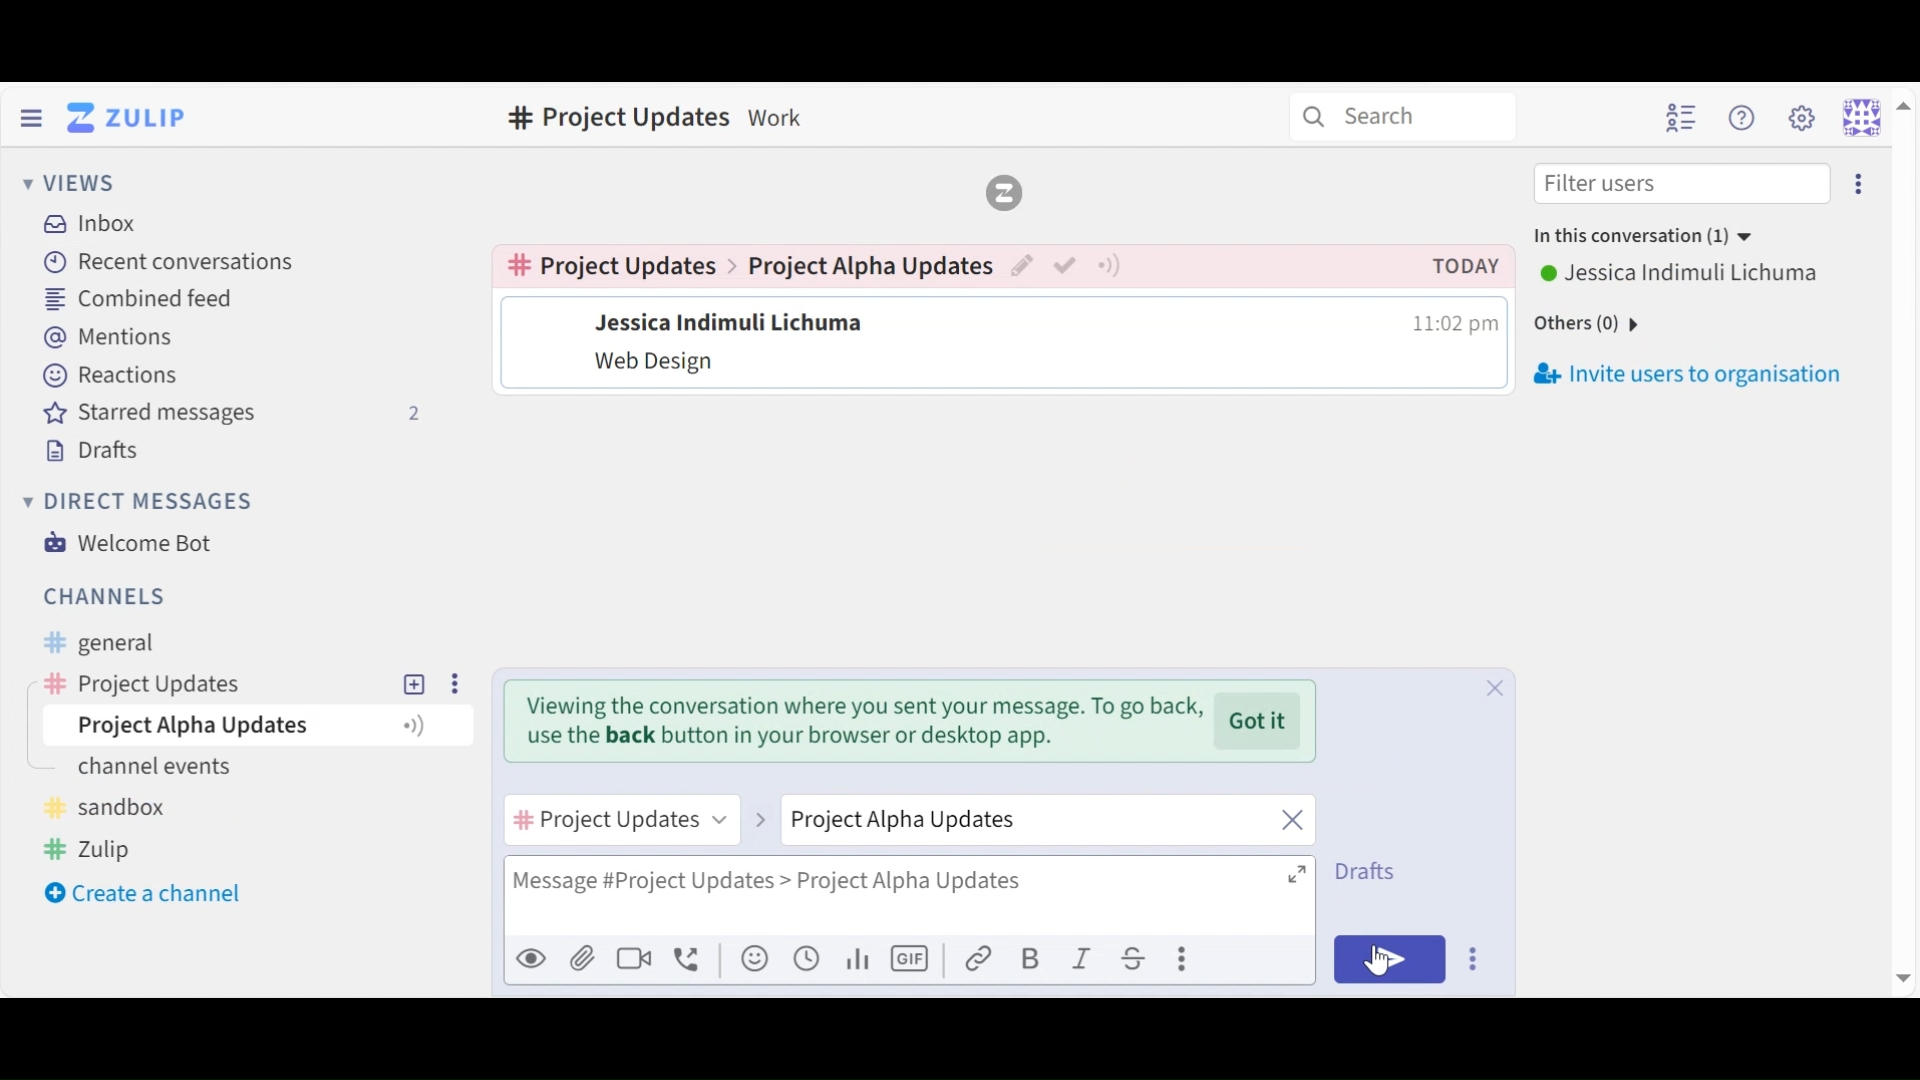 The height and width of the screenshot is (1080, 1920). What do you see at coordinates (1683, 185) in the screenshot?
I see `Filter users` at bounding box center [1683, 185].